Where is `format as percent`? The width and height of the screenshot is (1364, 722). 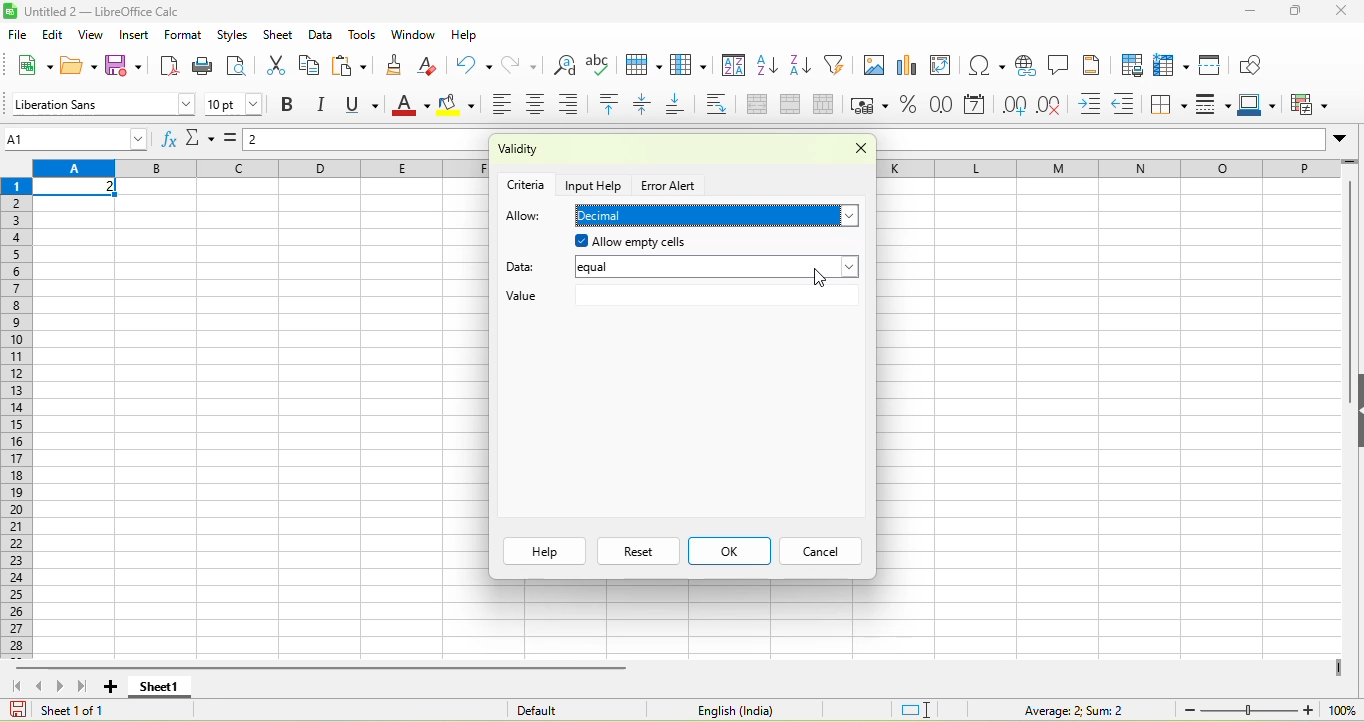
format as percent is located at coordinates (909, 106).